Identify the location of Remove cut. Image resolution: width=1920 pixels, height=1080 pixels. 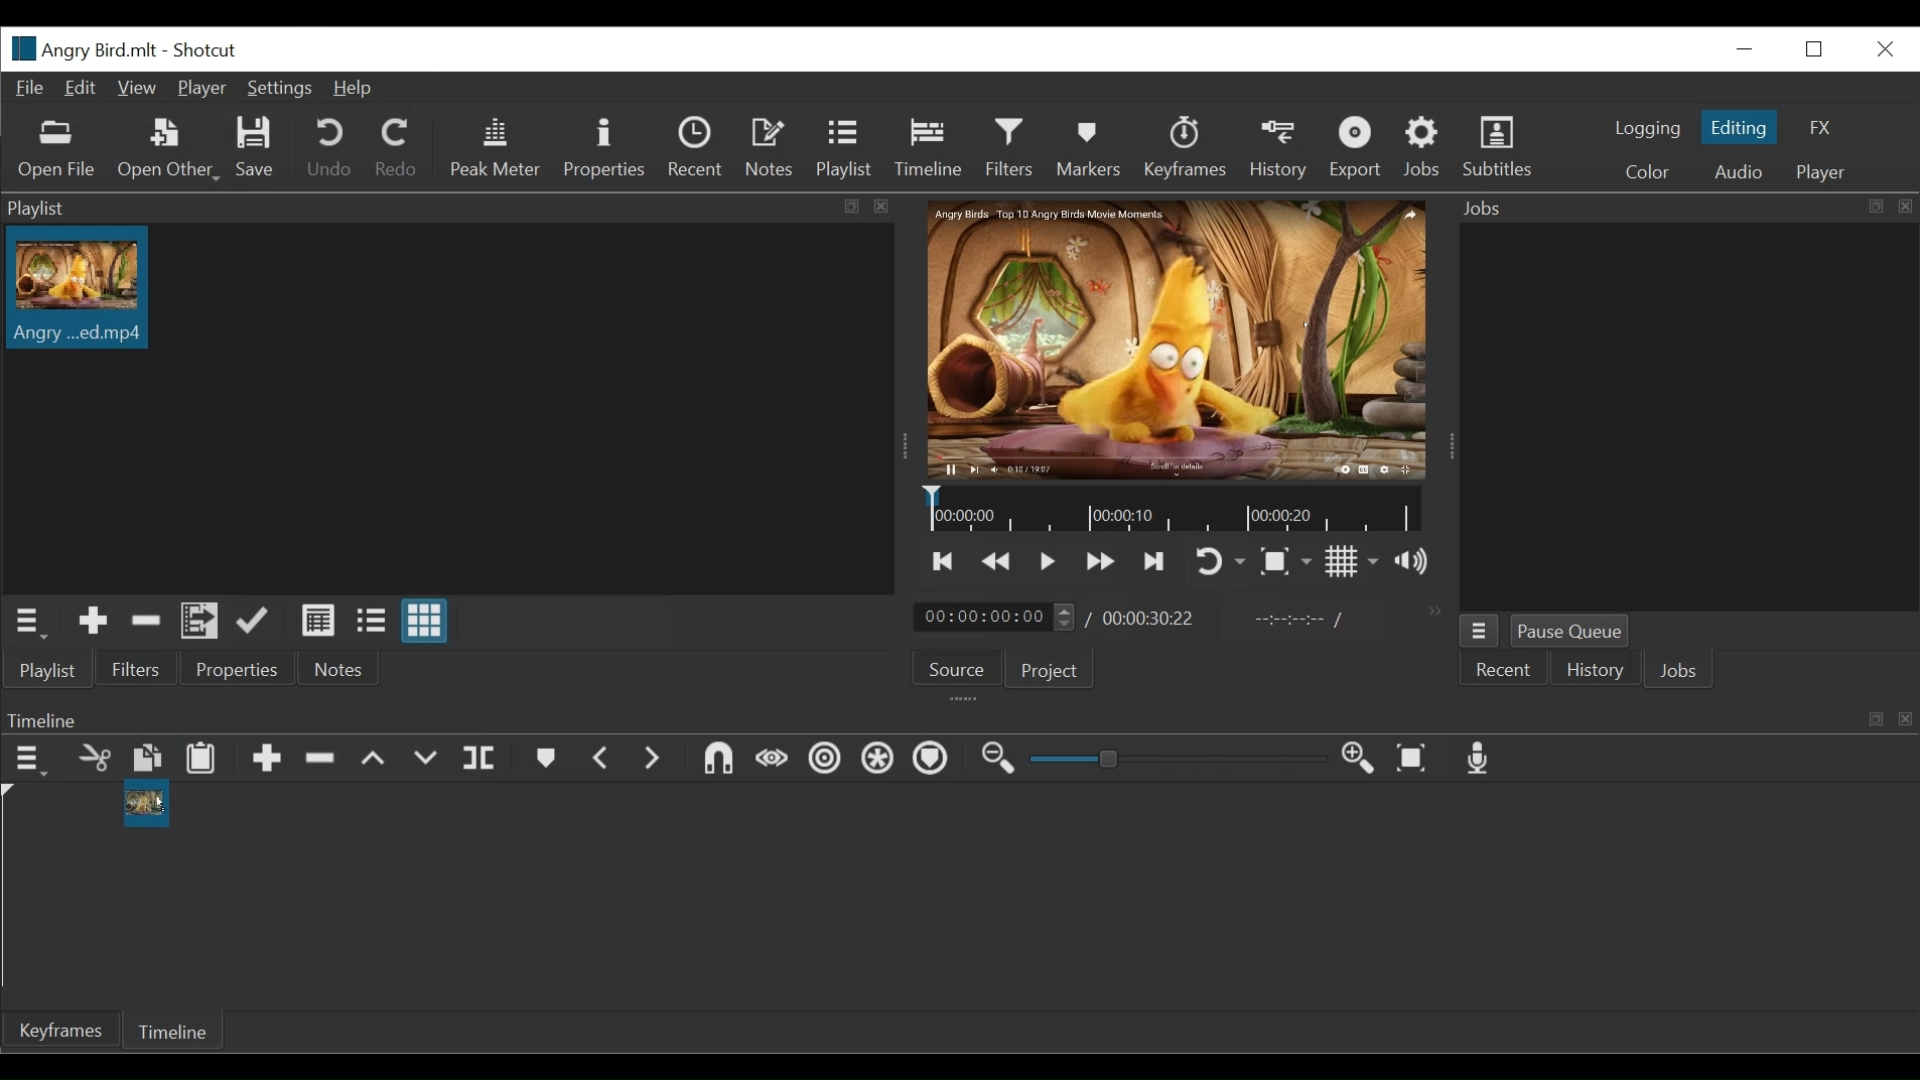
(95, 761).